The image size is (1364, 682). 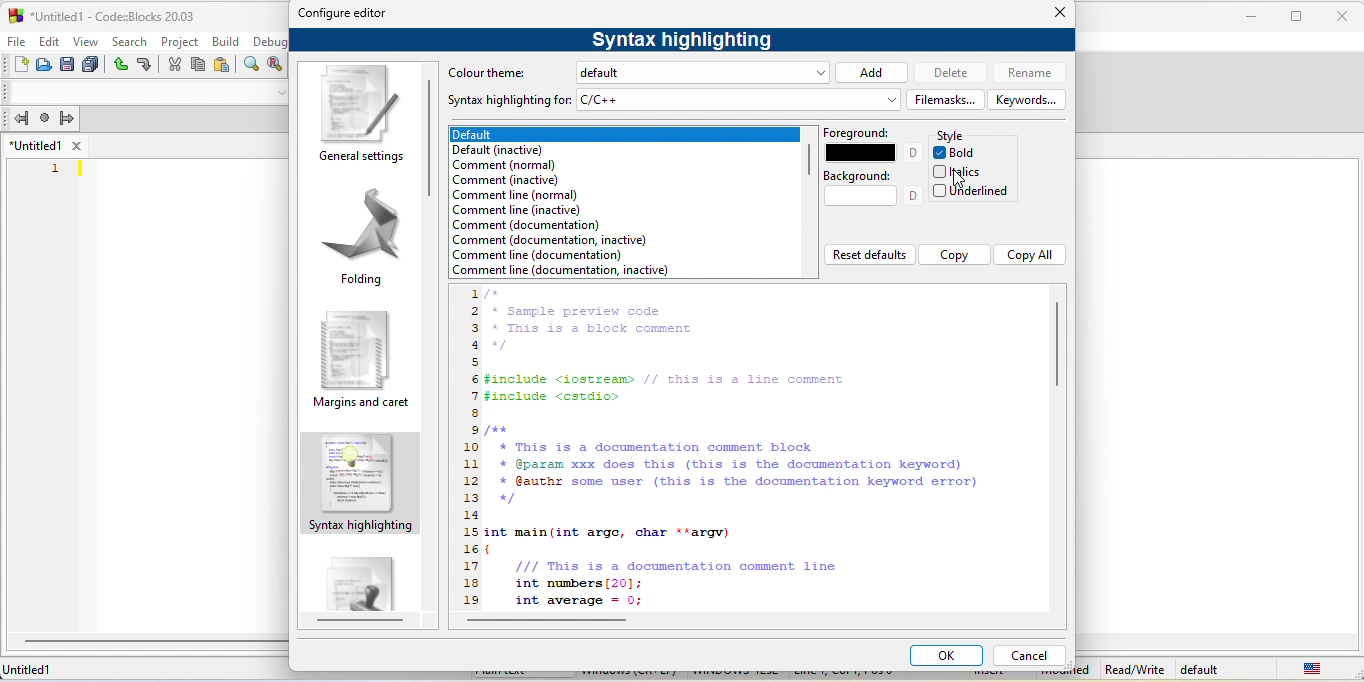 I want to click on cursor movement, so click(x=957, y=178).